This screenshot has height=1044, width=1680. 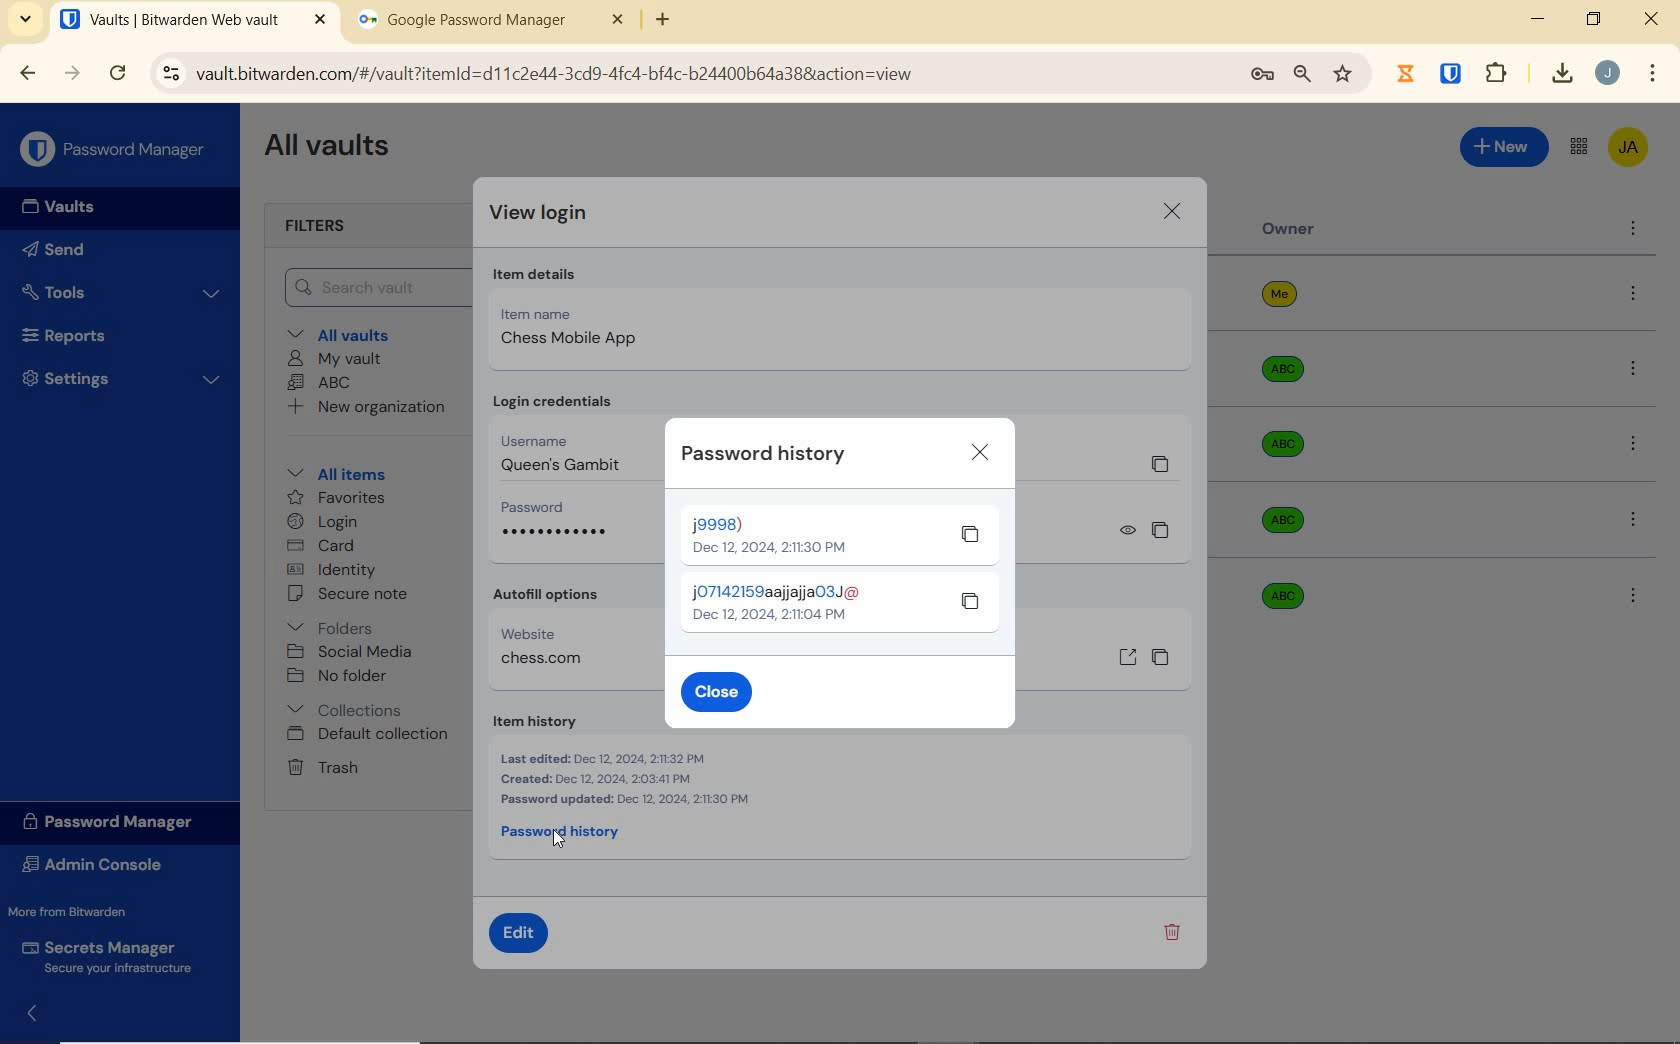 What do you see at coordinates (1632, 151) in the screenshot?
I see `Bitwarden Account` at bounding box center [1632, 151].